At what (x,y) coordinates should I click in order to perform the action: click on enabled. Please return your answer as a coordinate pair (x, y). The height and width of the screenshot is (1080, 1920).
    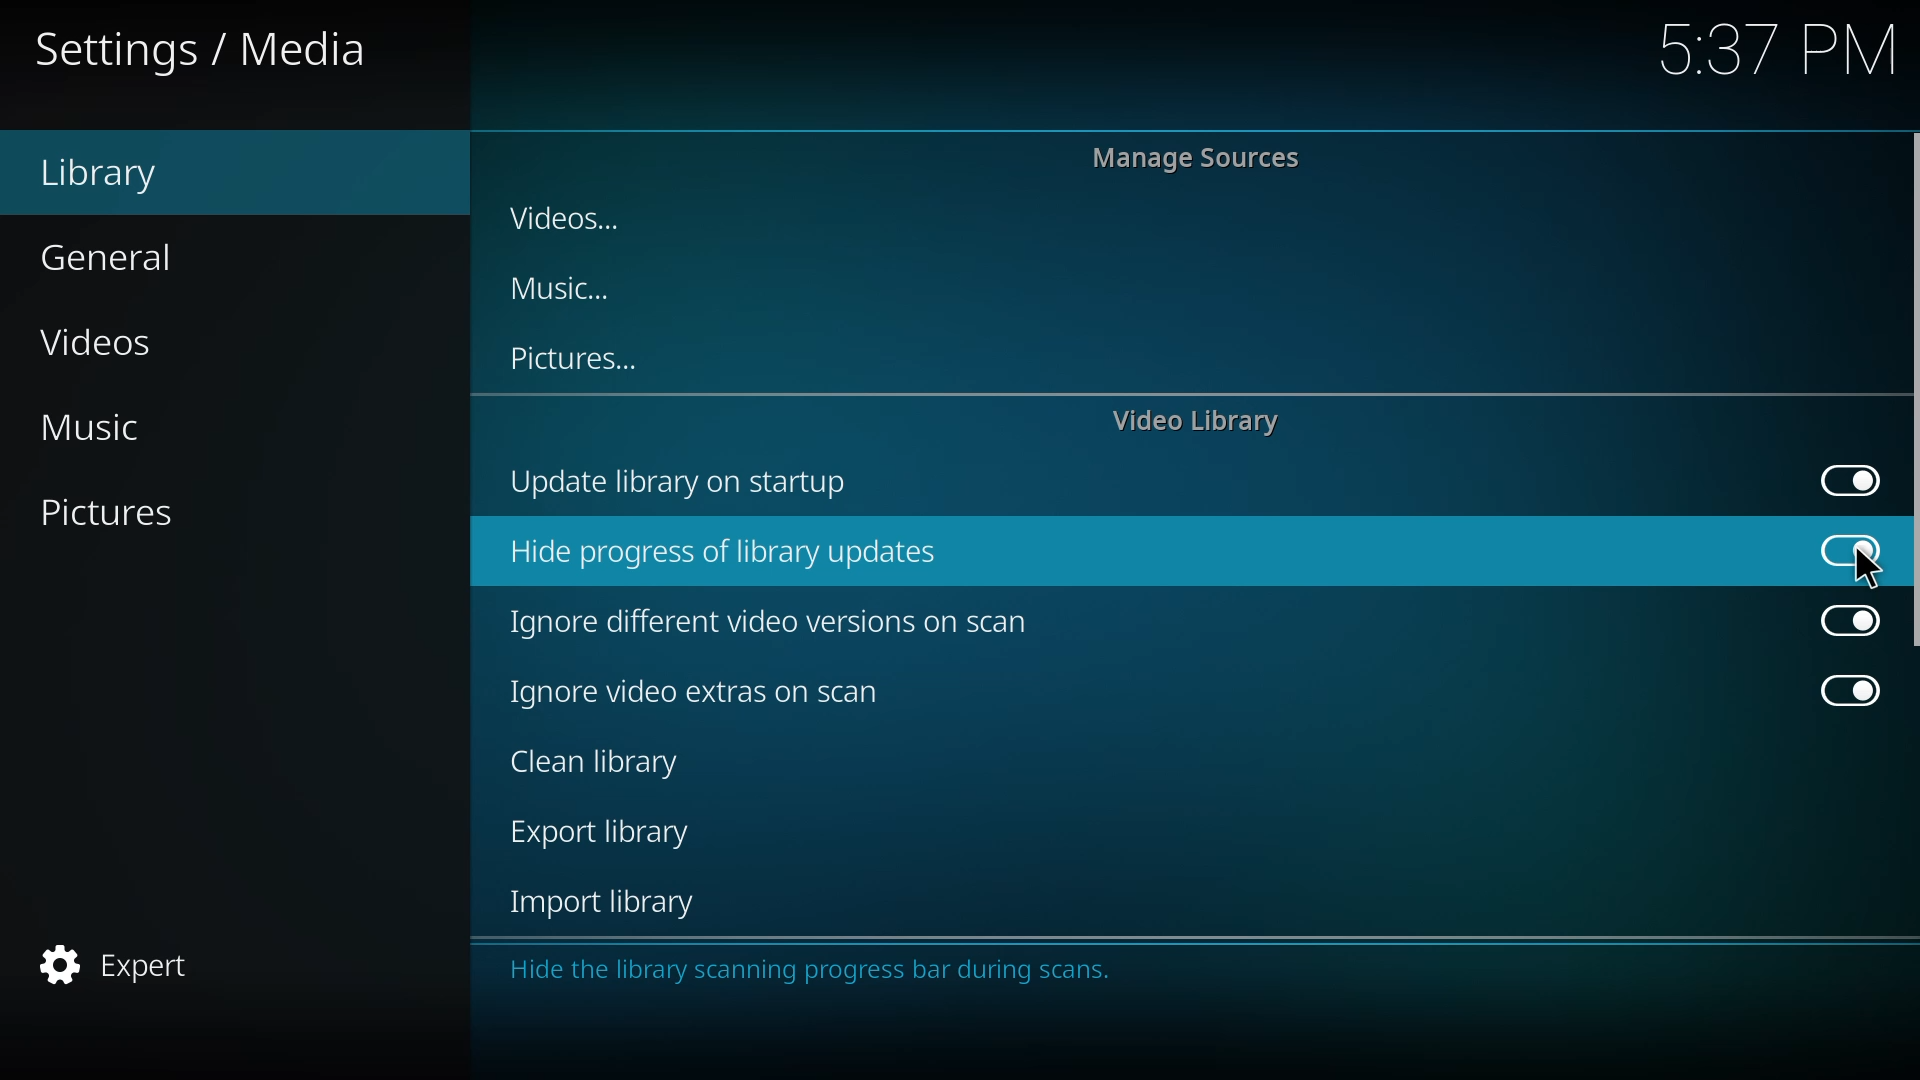
    Looking at the image, I should click on (1839, 478).